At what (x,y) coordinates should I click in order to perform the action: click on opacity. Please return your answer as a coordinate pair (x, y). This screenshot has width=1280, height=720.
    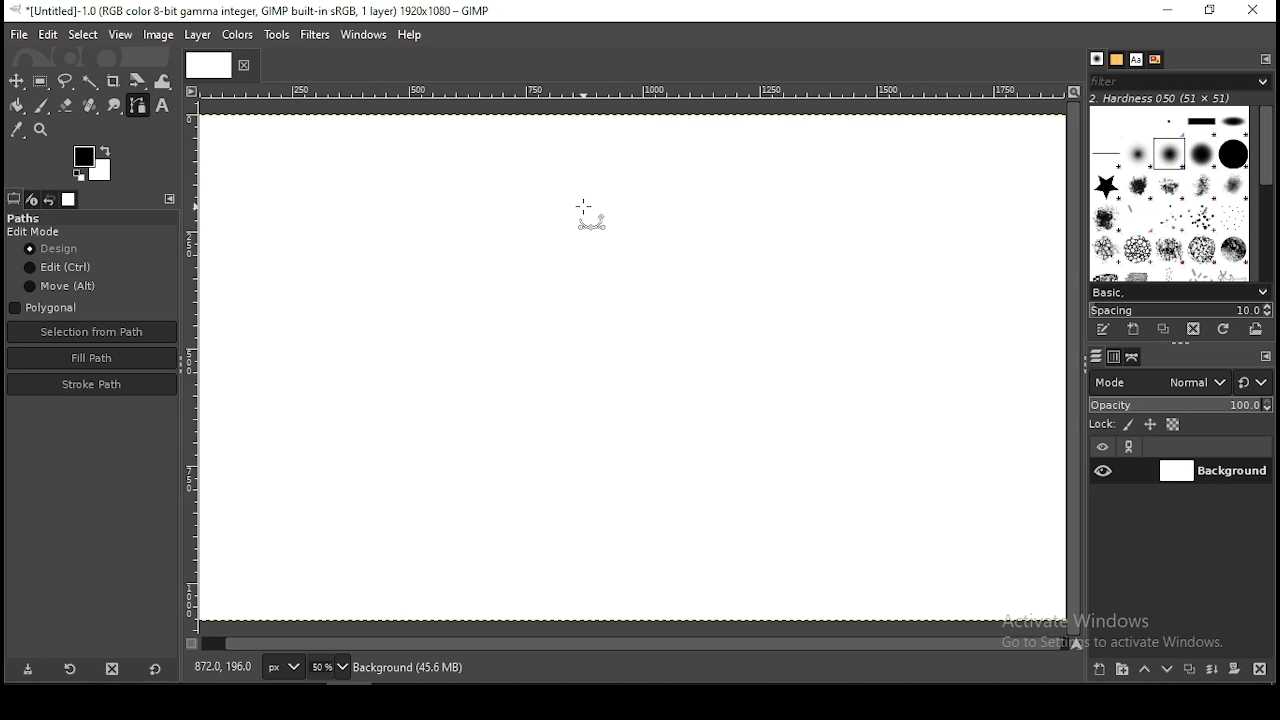
    Looking at the image, I should click on (1180, 406).